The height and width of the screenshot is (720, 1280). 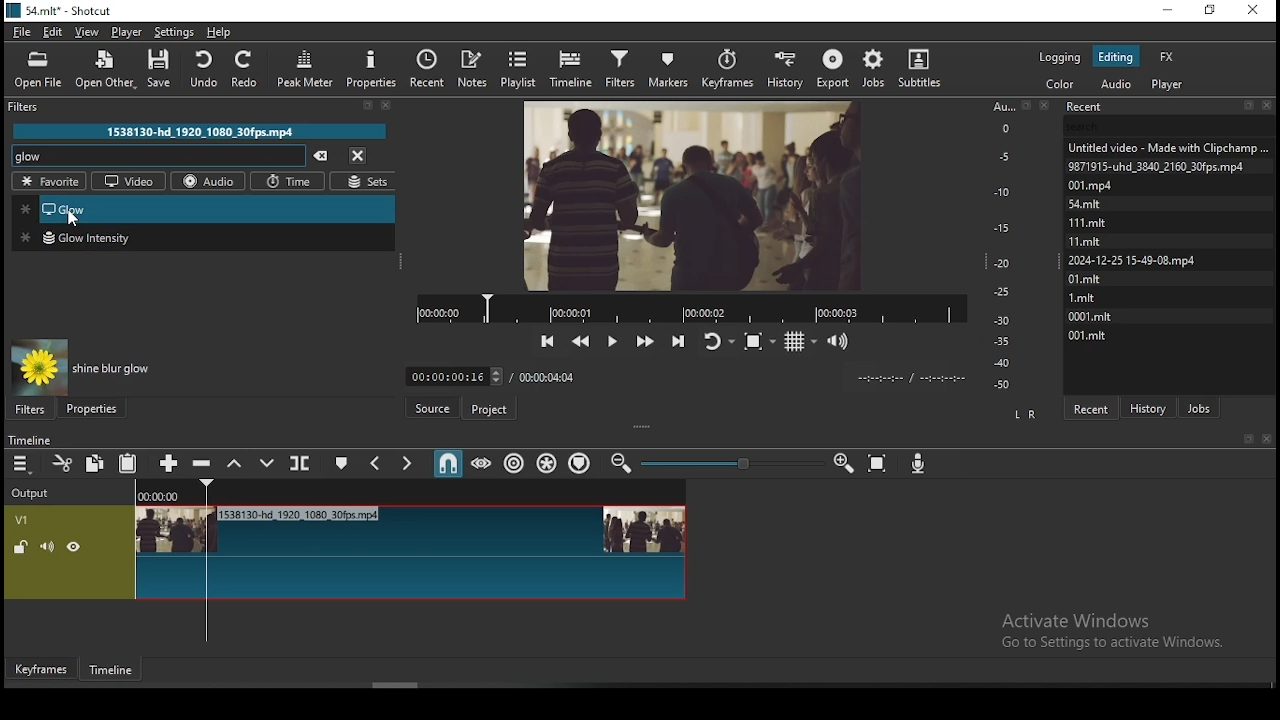 What do you see at coordinates (623, 464) in the screenshot?
I see `zoom timeline in` at bounding box center [623, 464].